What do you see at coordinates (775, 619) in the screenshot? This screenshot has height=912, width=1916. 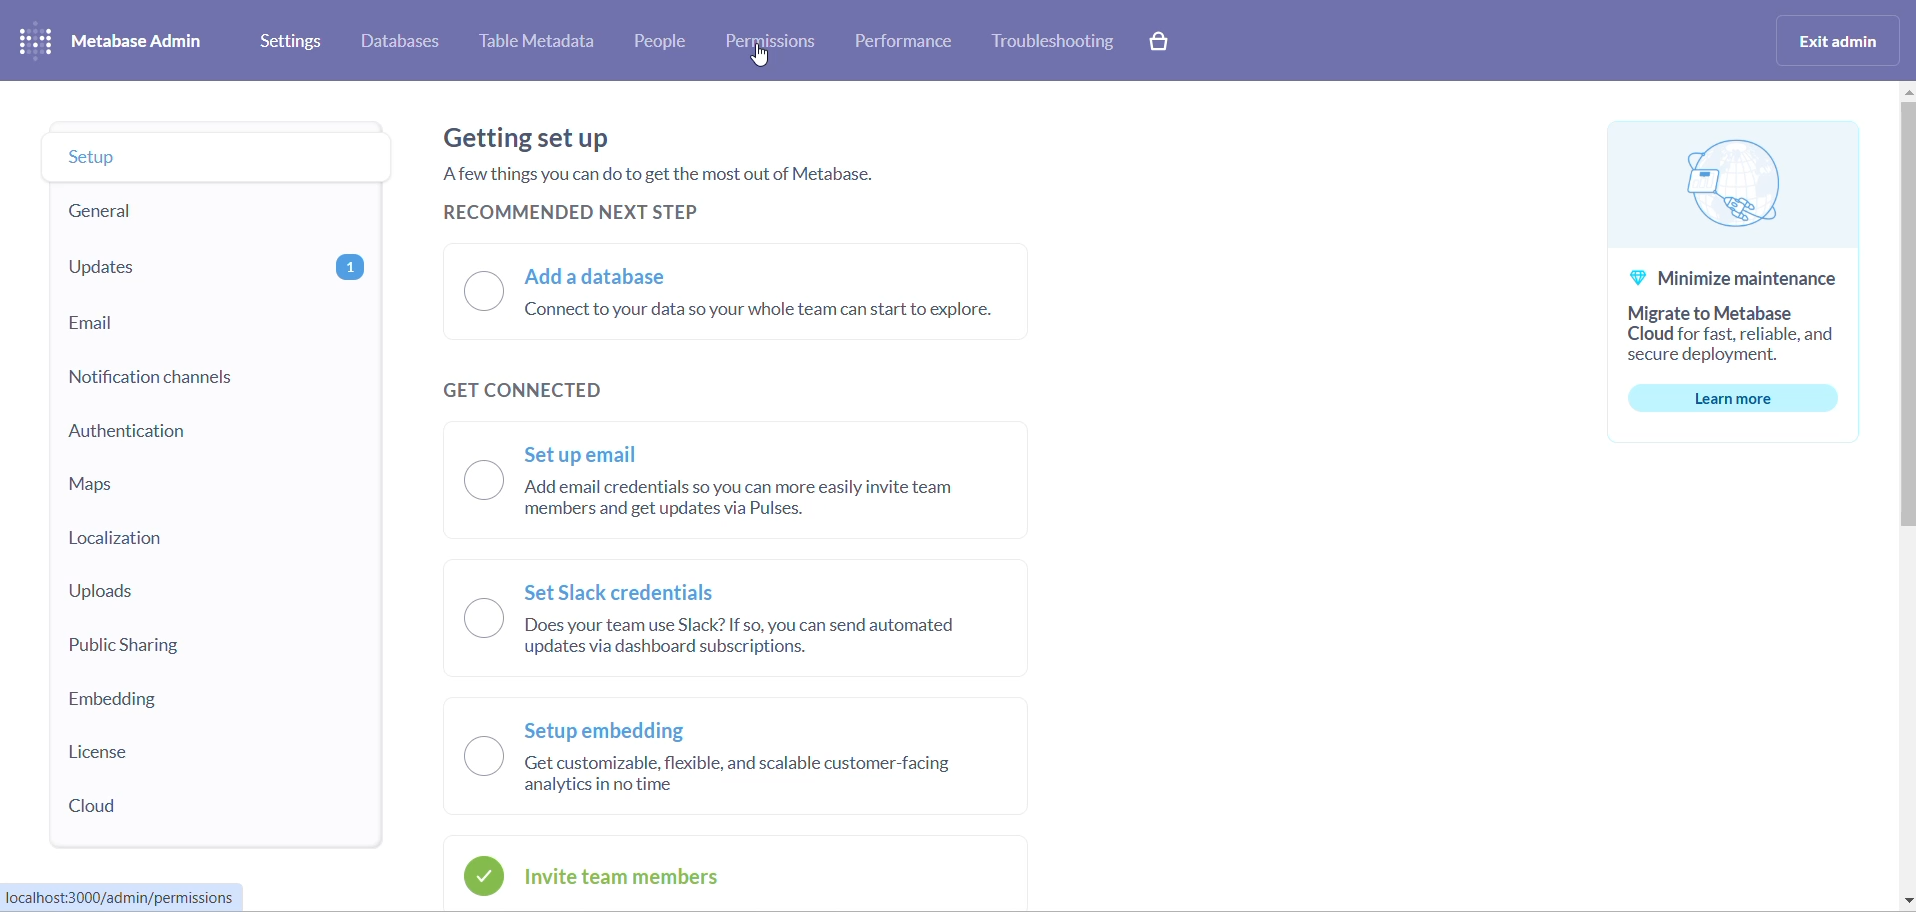 I see `set slack credential radio button` at bounding box center [775, 619].